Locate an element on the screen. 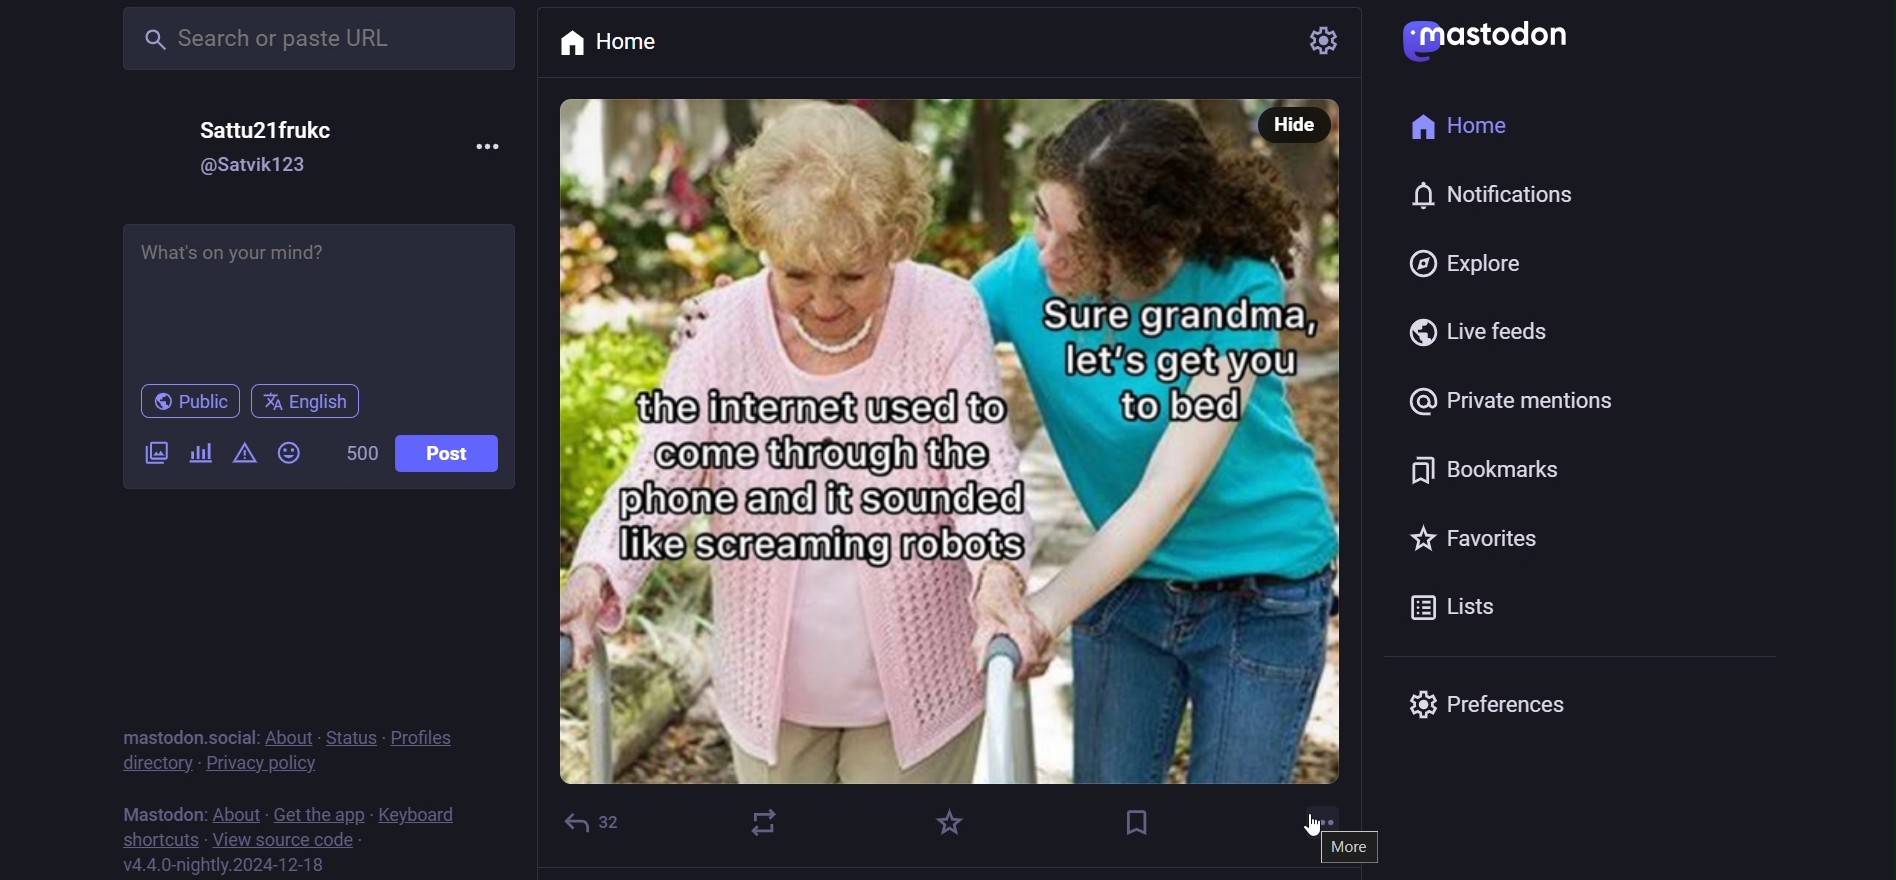  profiles is located at coordinates (428, 735).